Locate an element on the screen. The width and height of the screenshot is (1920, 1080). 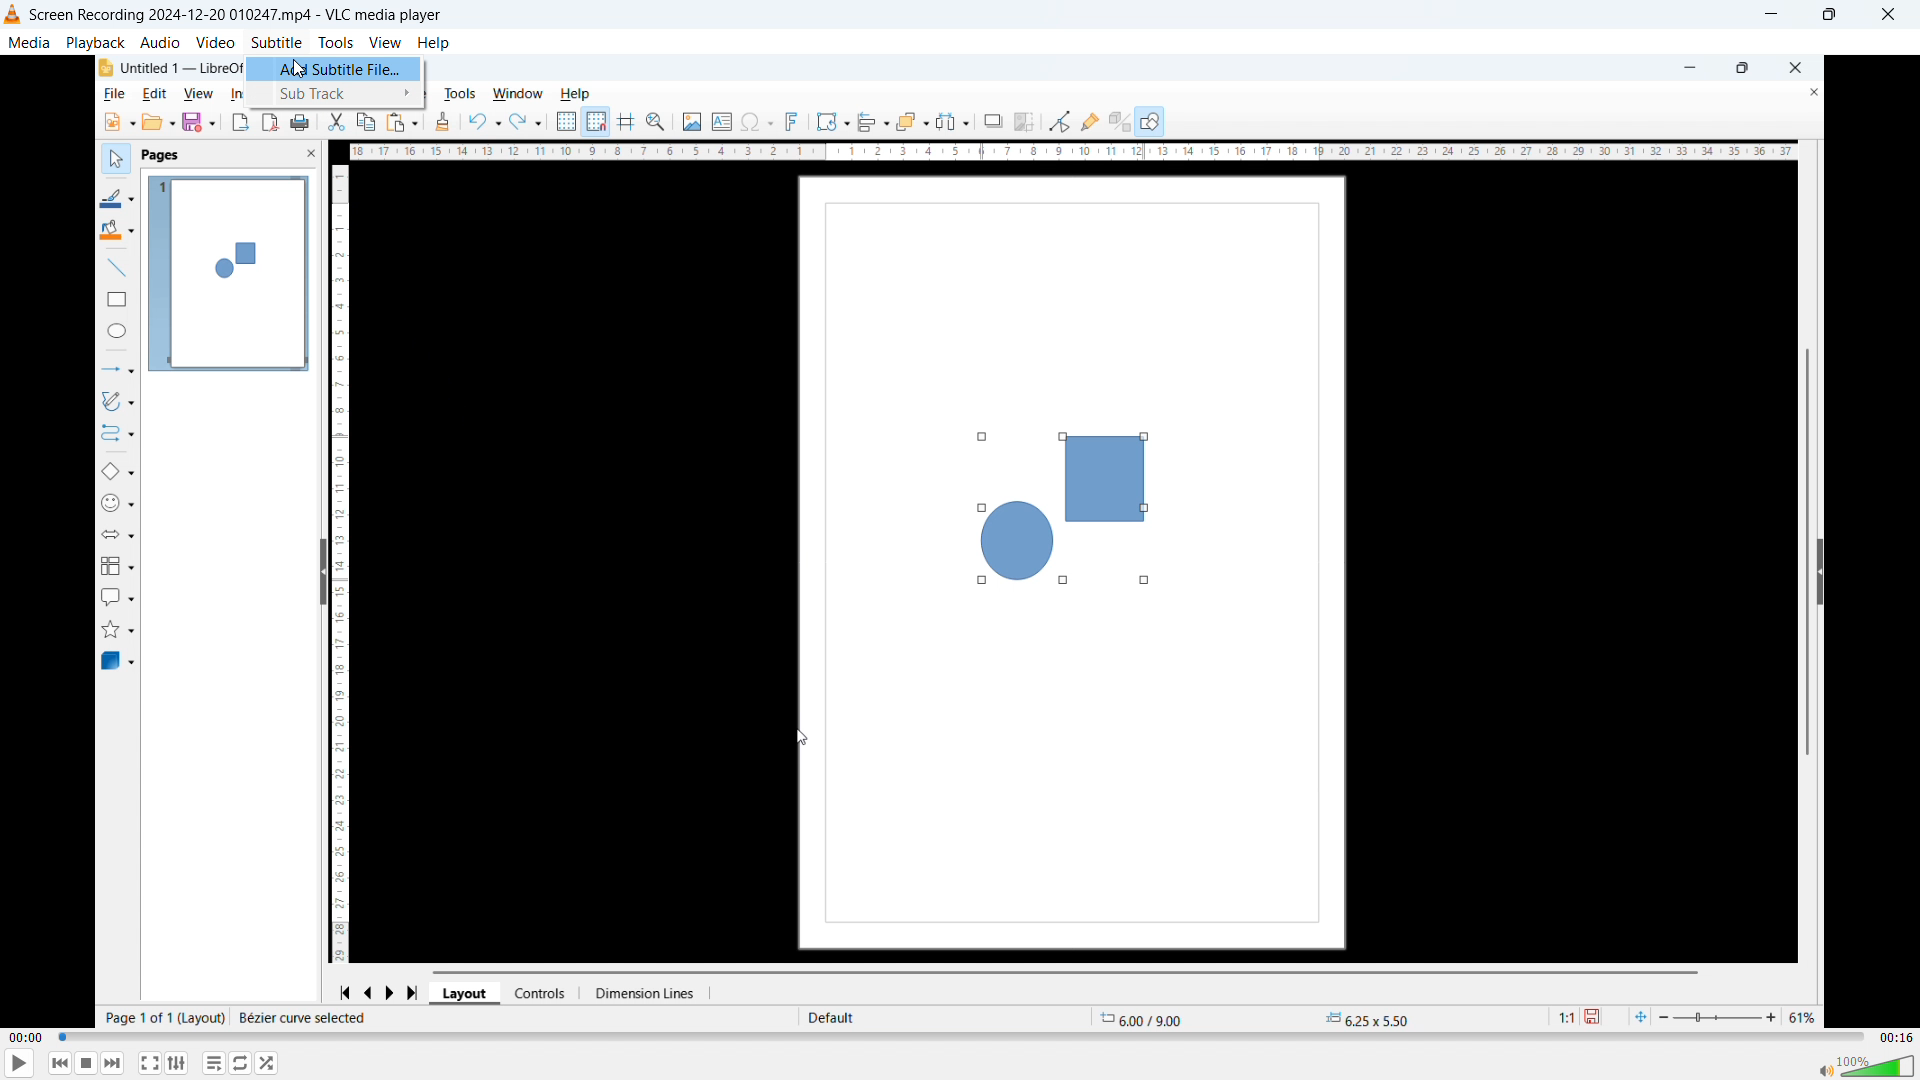
 Page 1 of 1 (Layout) is located at coordinates (163, 1018).